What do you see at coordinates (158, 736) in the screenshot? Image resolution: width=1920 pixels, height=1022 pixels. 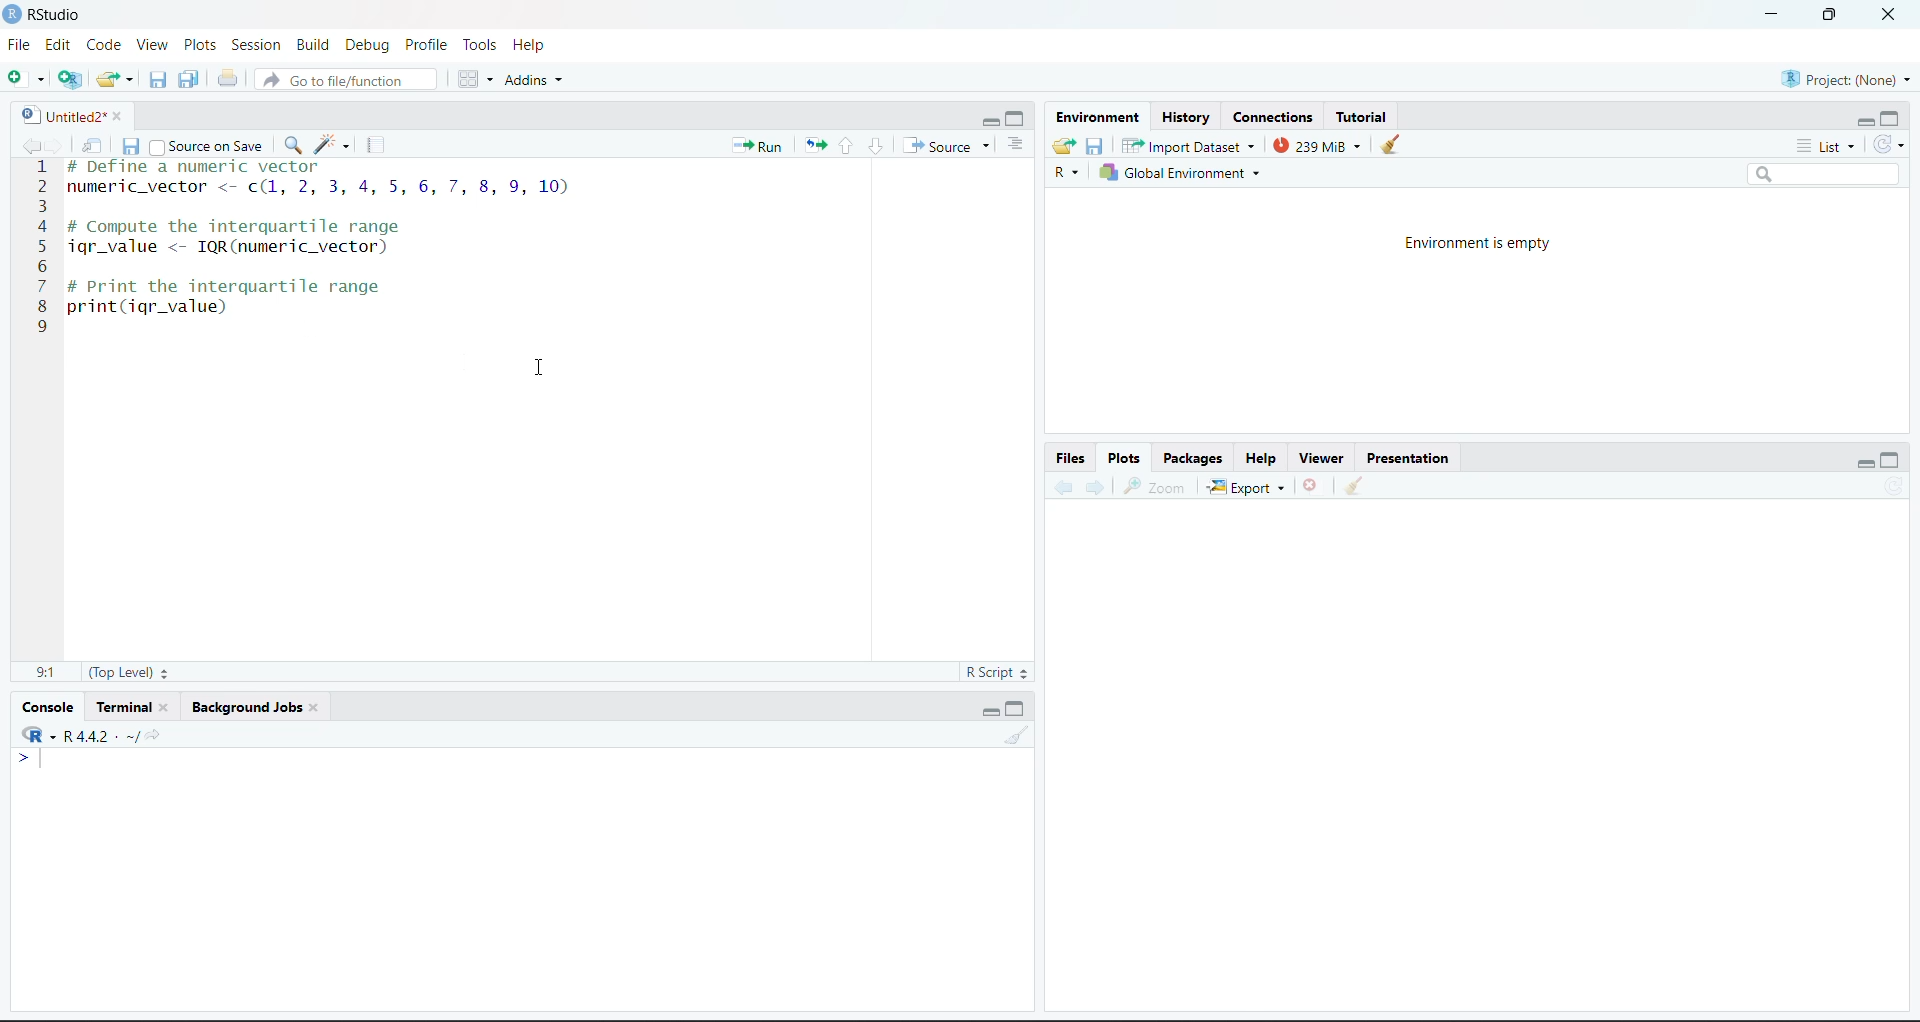 I see `View the current working directory` at bounding box center [158, 736].